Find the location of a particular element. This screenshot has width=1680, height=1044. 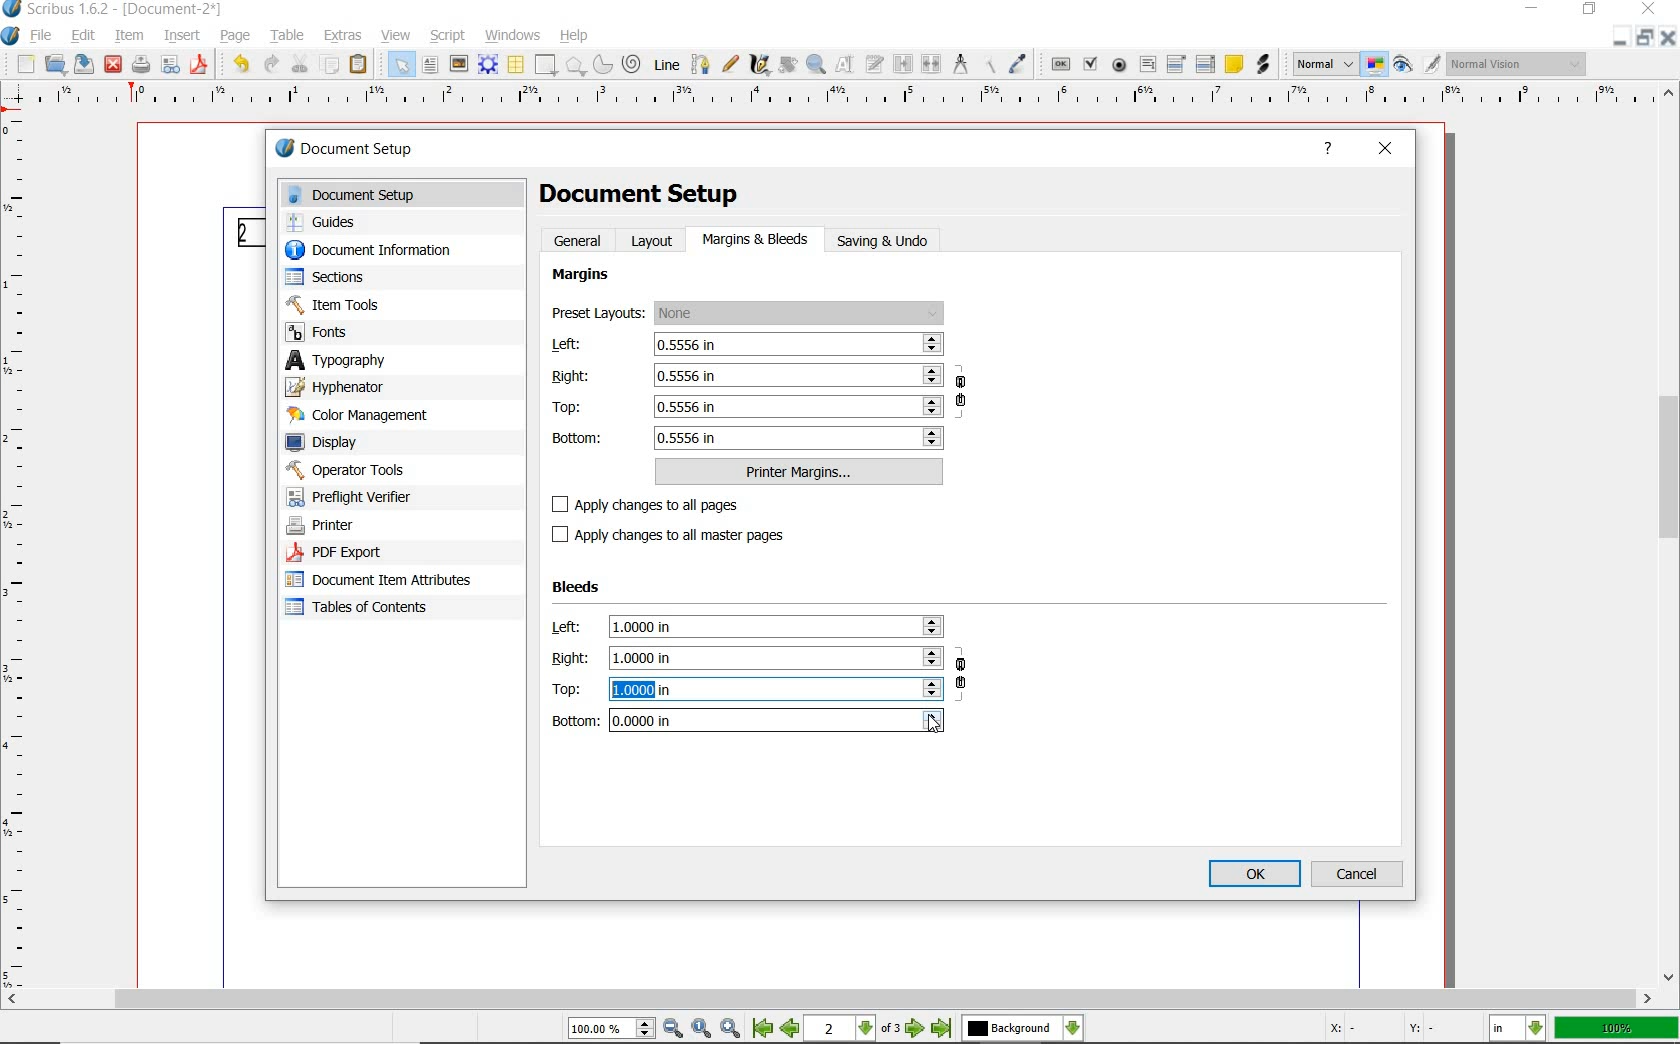

text annotation is located at coordinates (1234, 65).